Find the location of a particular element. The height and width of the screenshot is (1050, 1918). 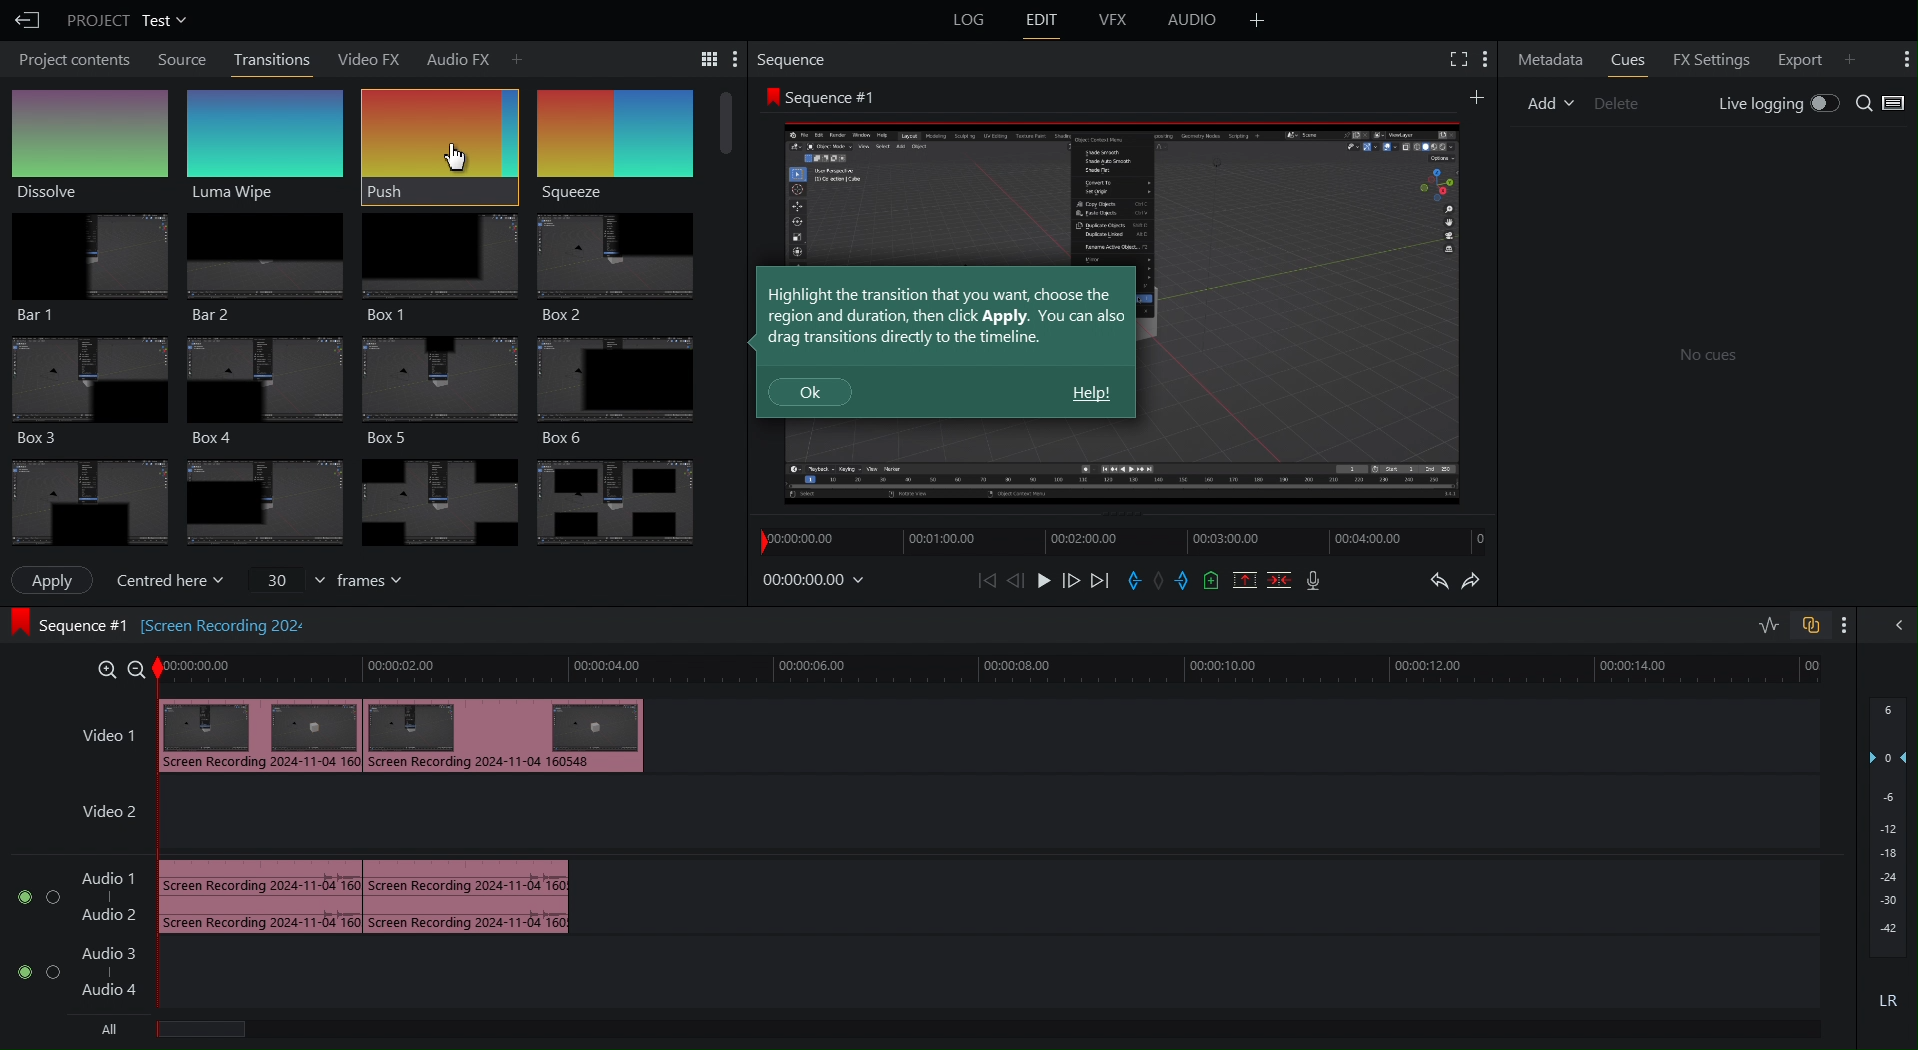

Logs is located at coordinates (959, 24).